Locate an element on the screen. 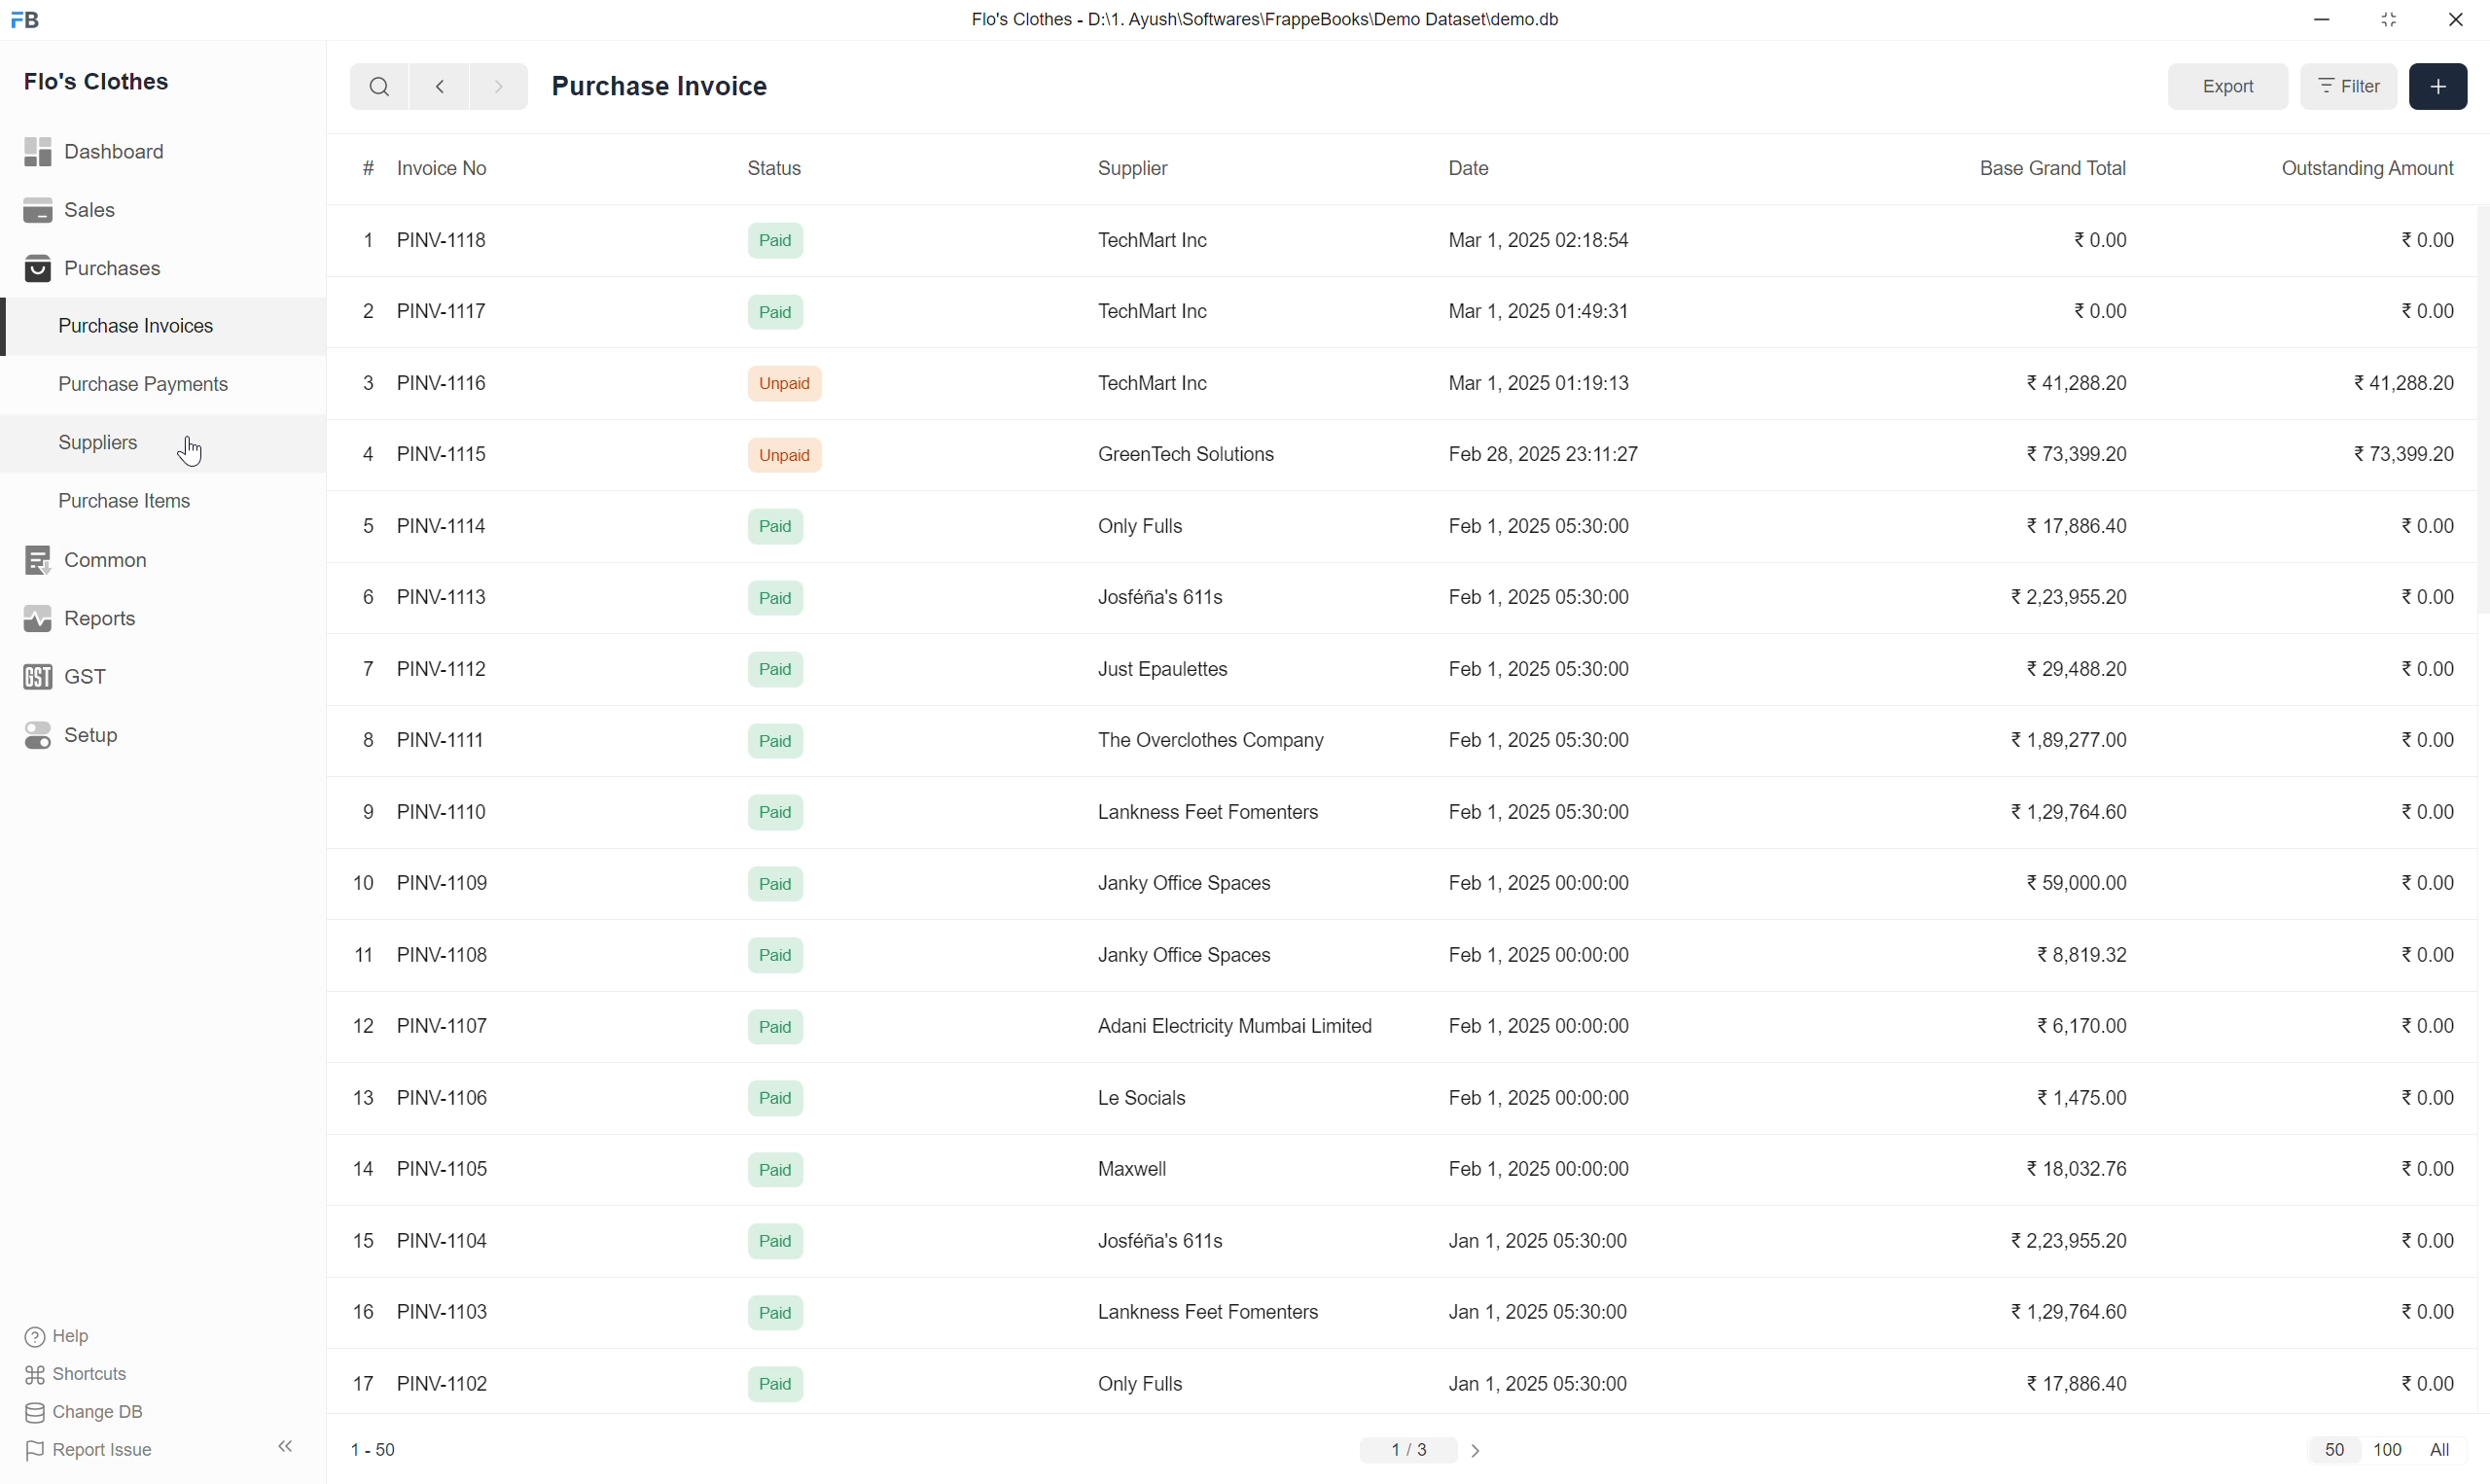 This screenshot has height=1484, width=2490. %0.00 is located at coordinates (2418, 309).